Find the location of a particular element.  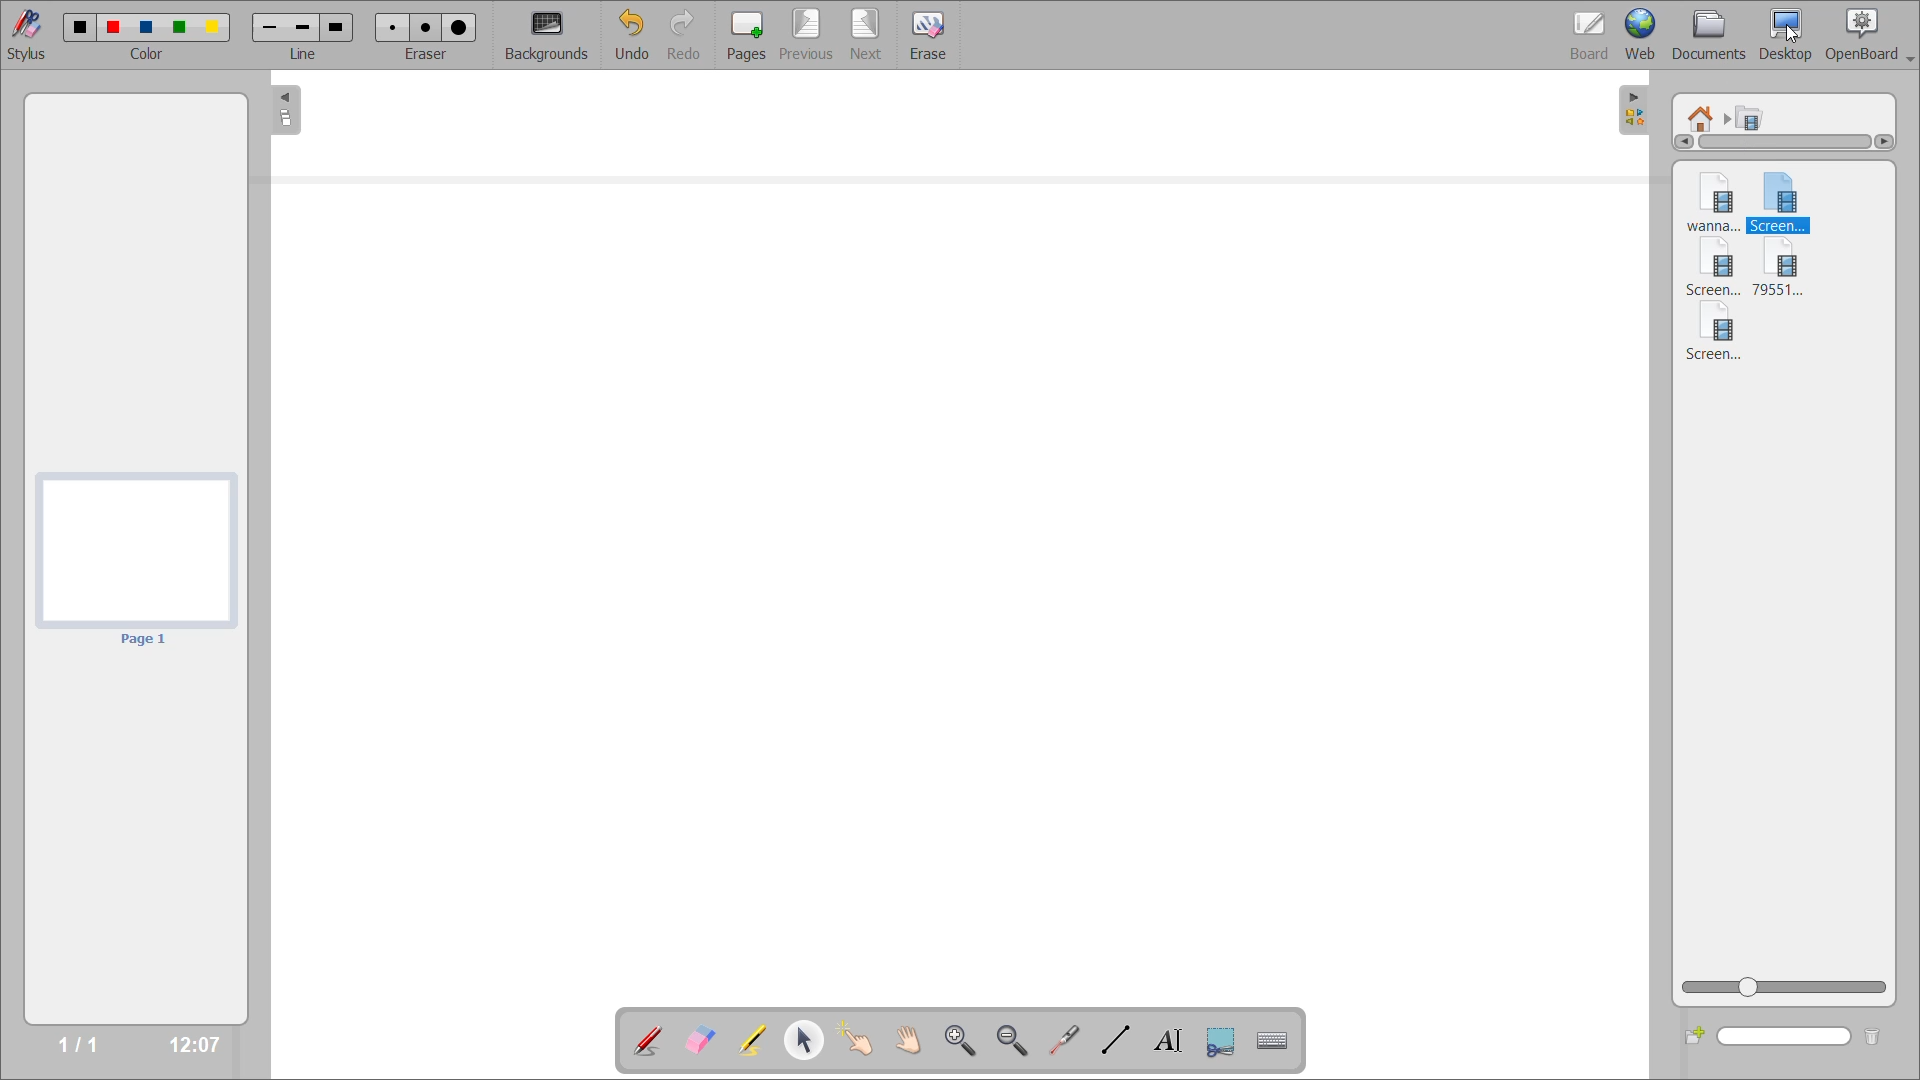

page preview is located at coordinates (137, 559).